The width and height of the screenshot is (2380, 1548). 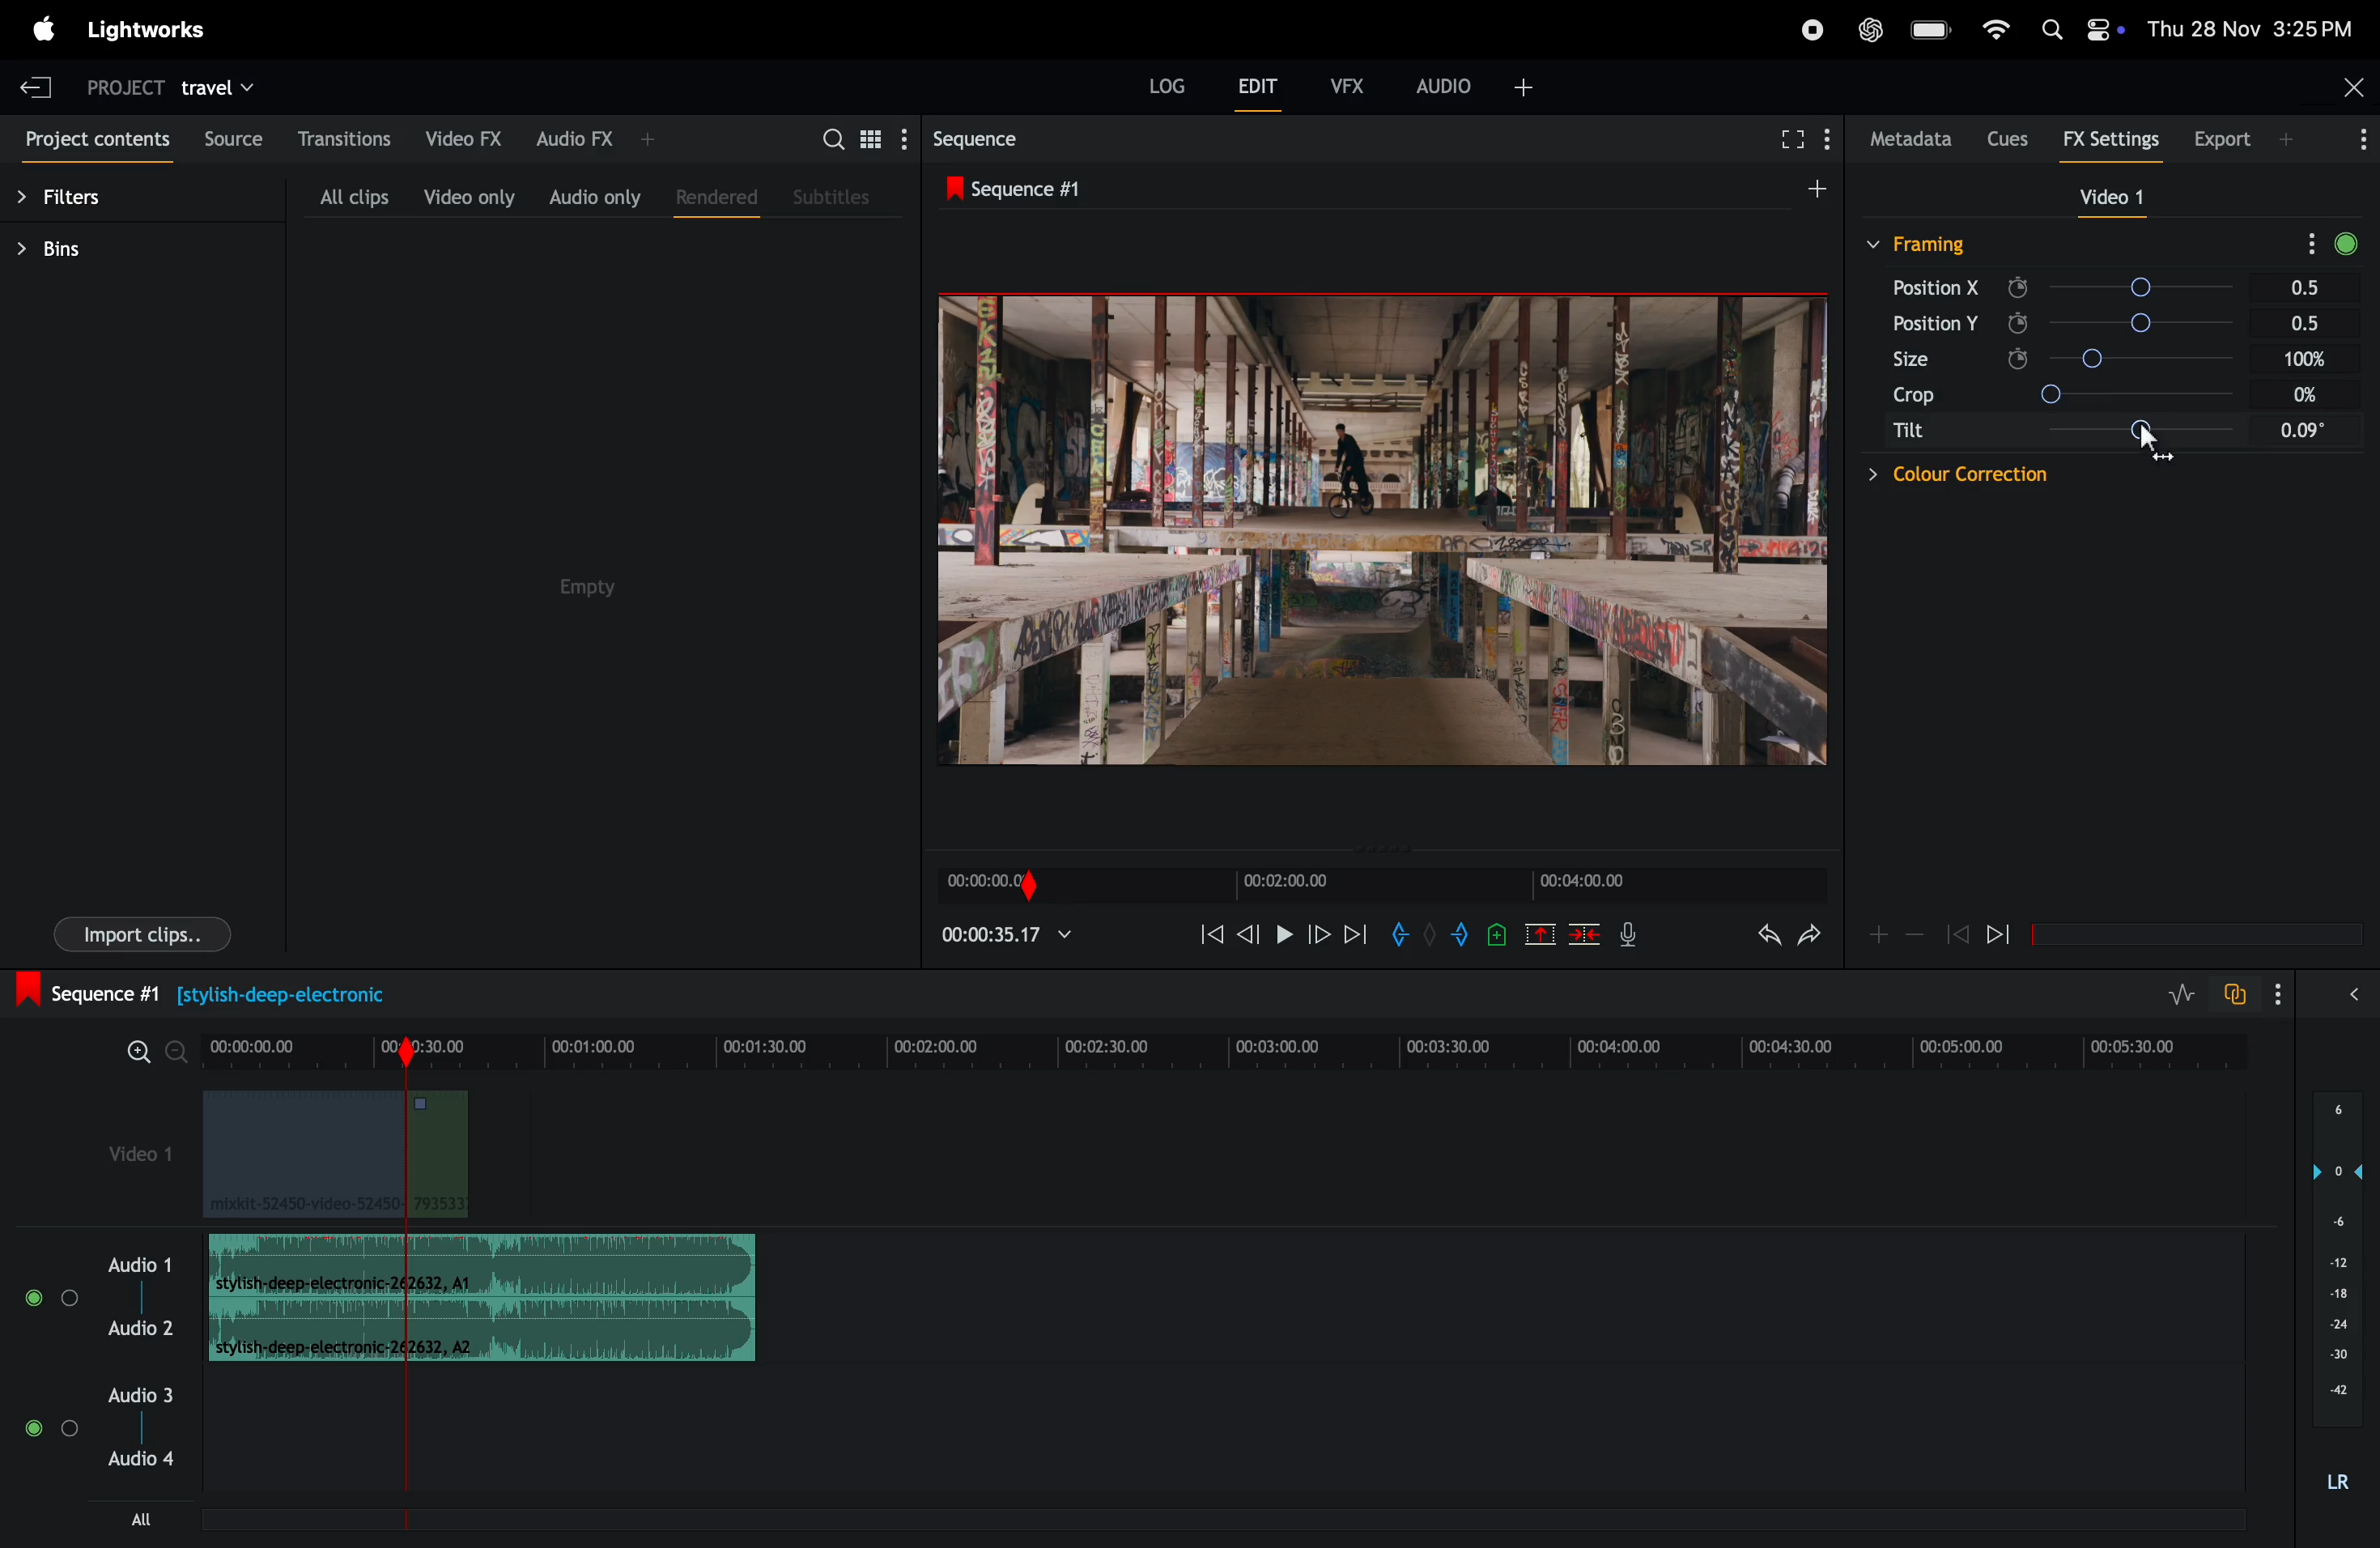 I want to click on vfx, so click(x=1347, y=84).